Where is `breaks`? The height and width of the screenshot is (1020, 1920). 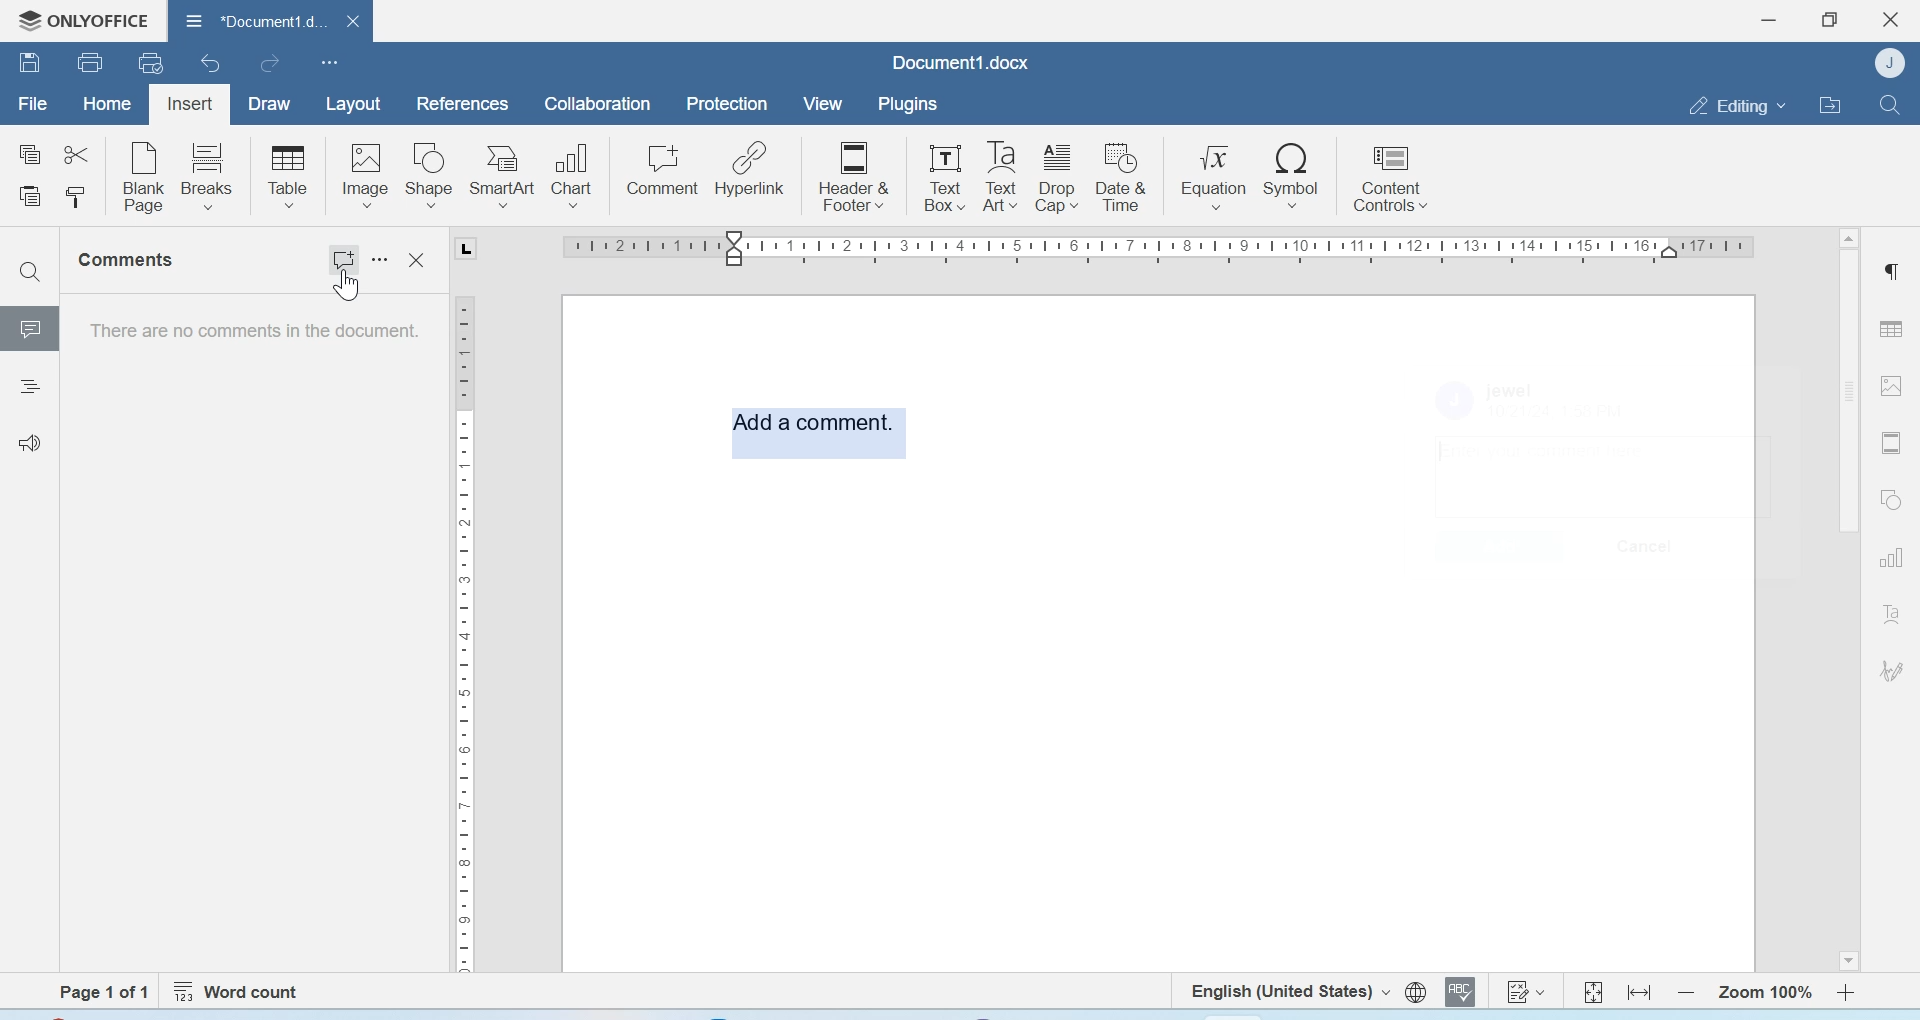 breaks is located at coordinates (208, 174).